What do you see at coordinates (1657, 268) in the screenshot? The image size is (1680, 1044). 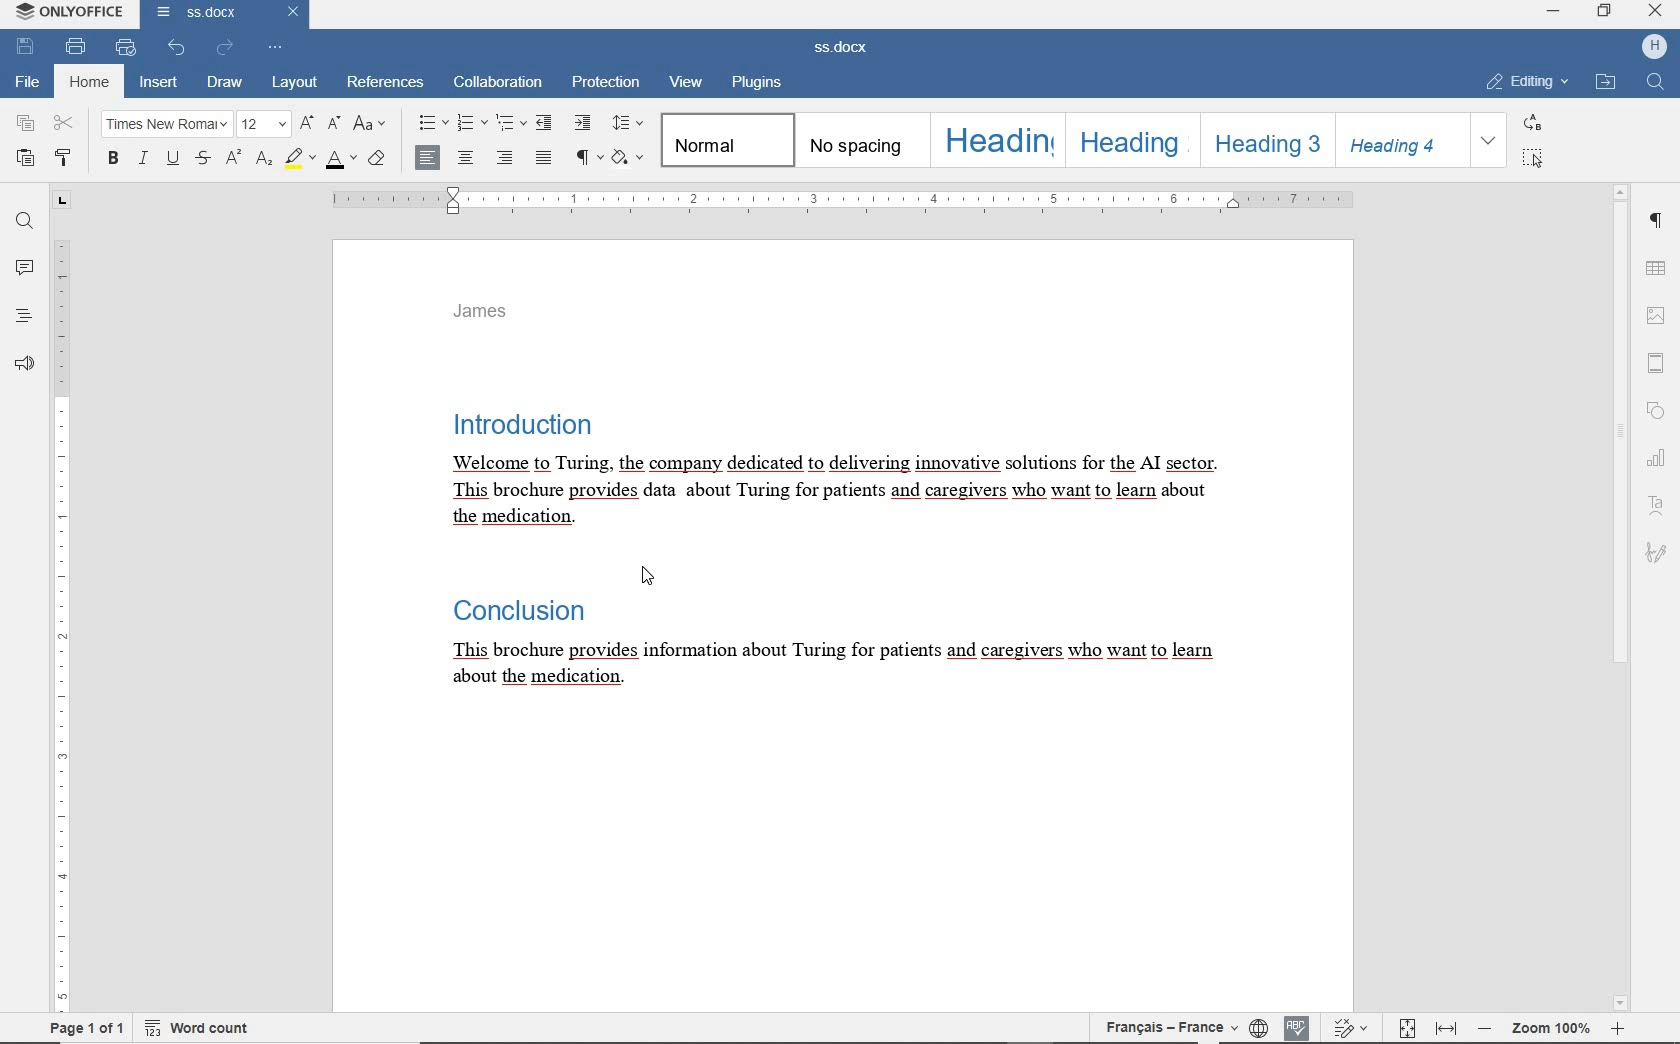 I see `TABLE` at bounding box center [1657, 268].